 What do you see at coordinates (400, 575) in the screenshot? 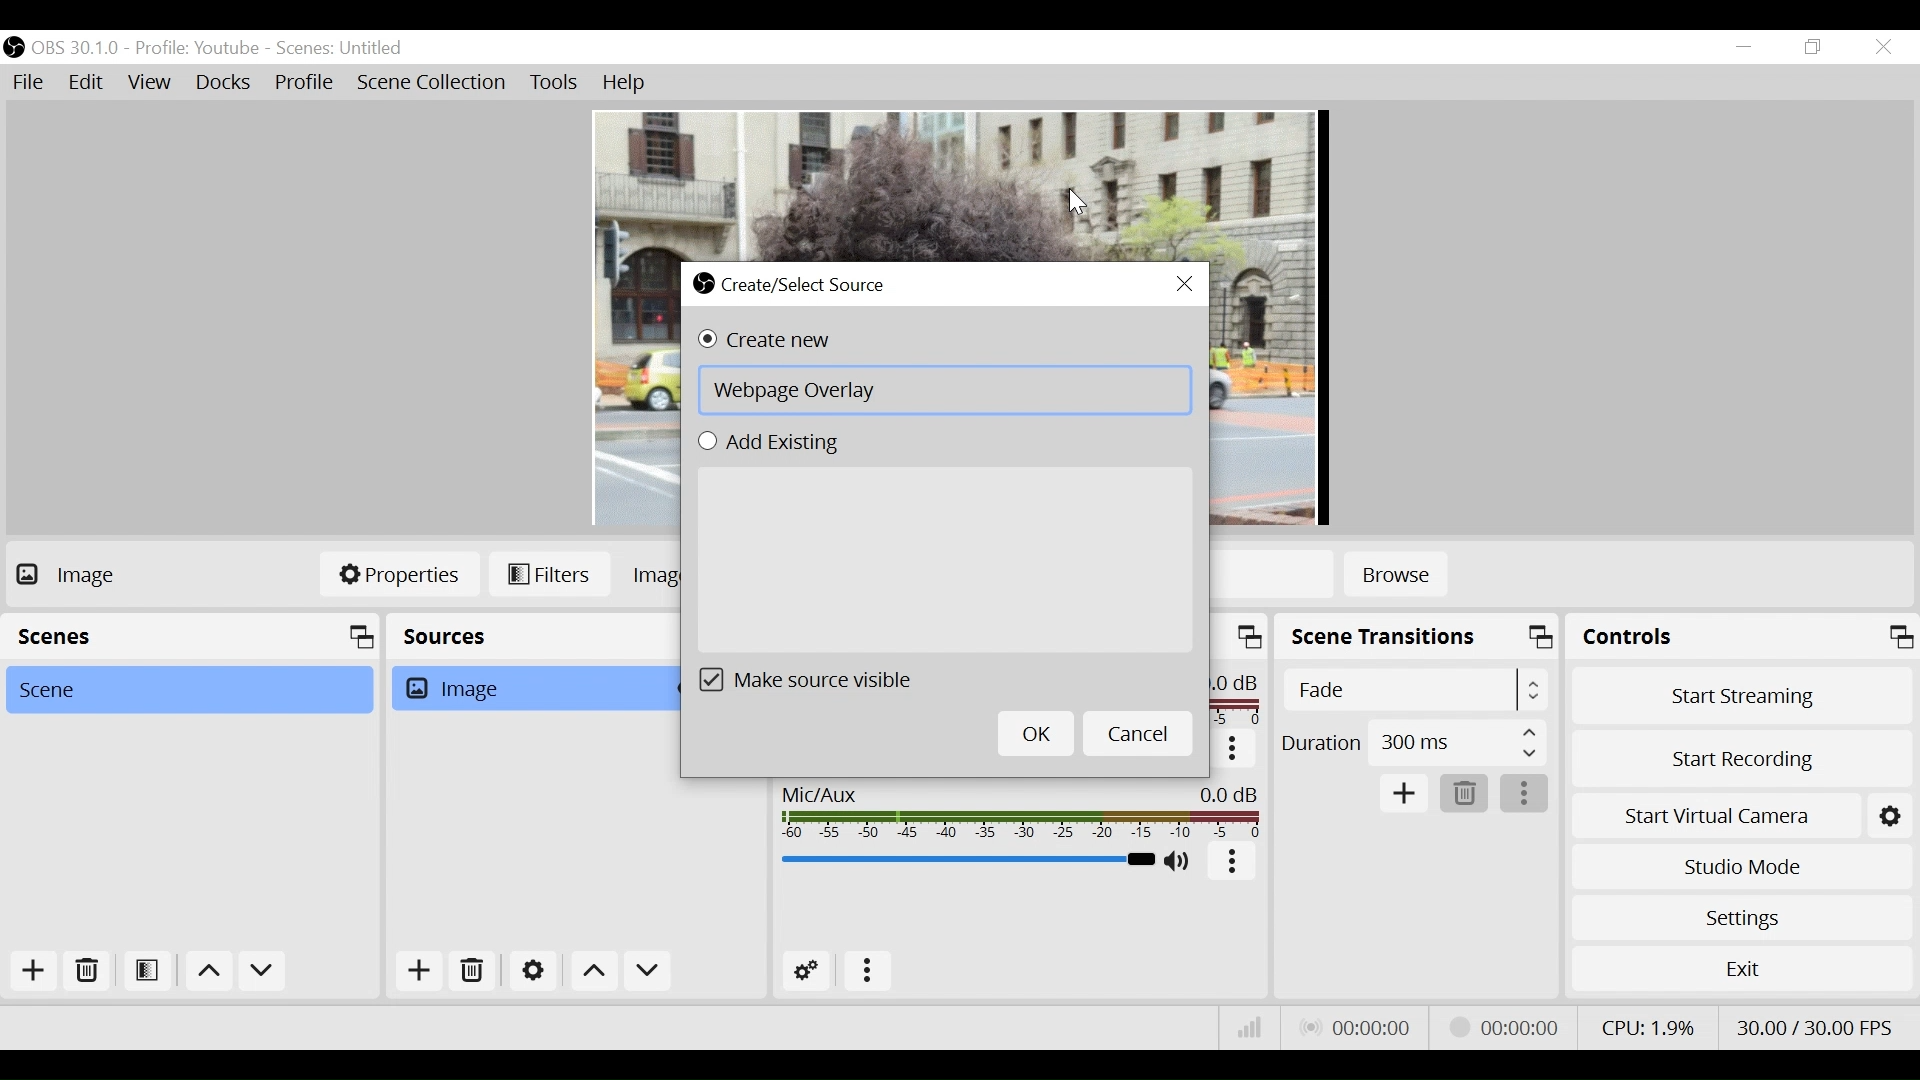
I see `Properties` at bounding box center [400, 575].